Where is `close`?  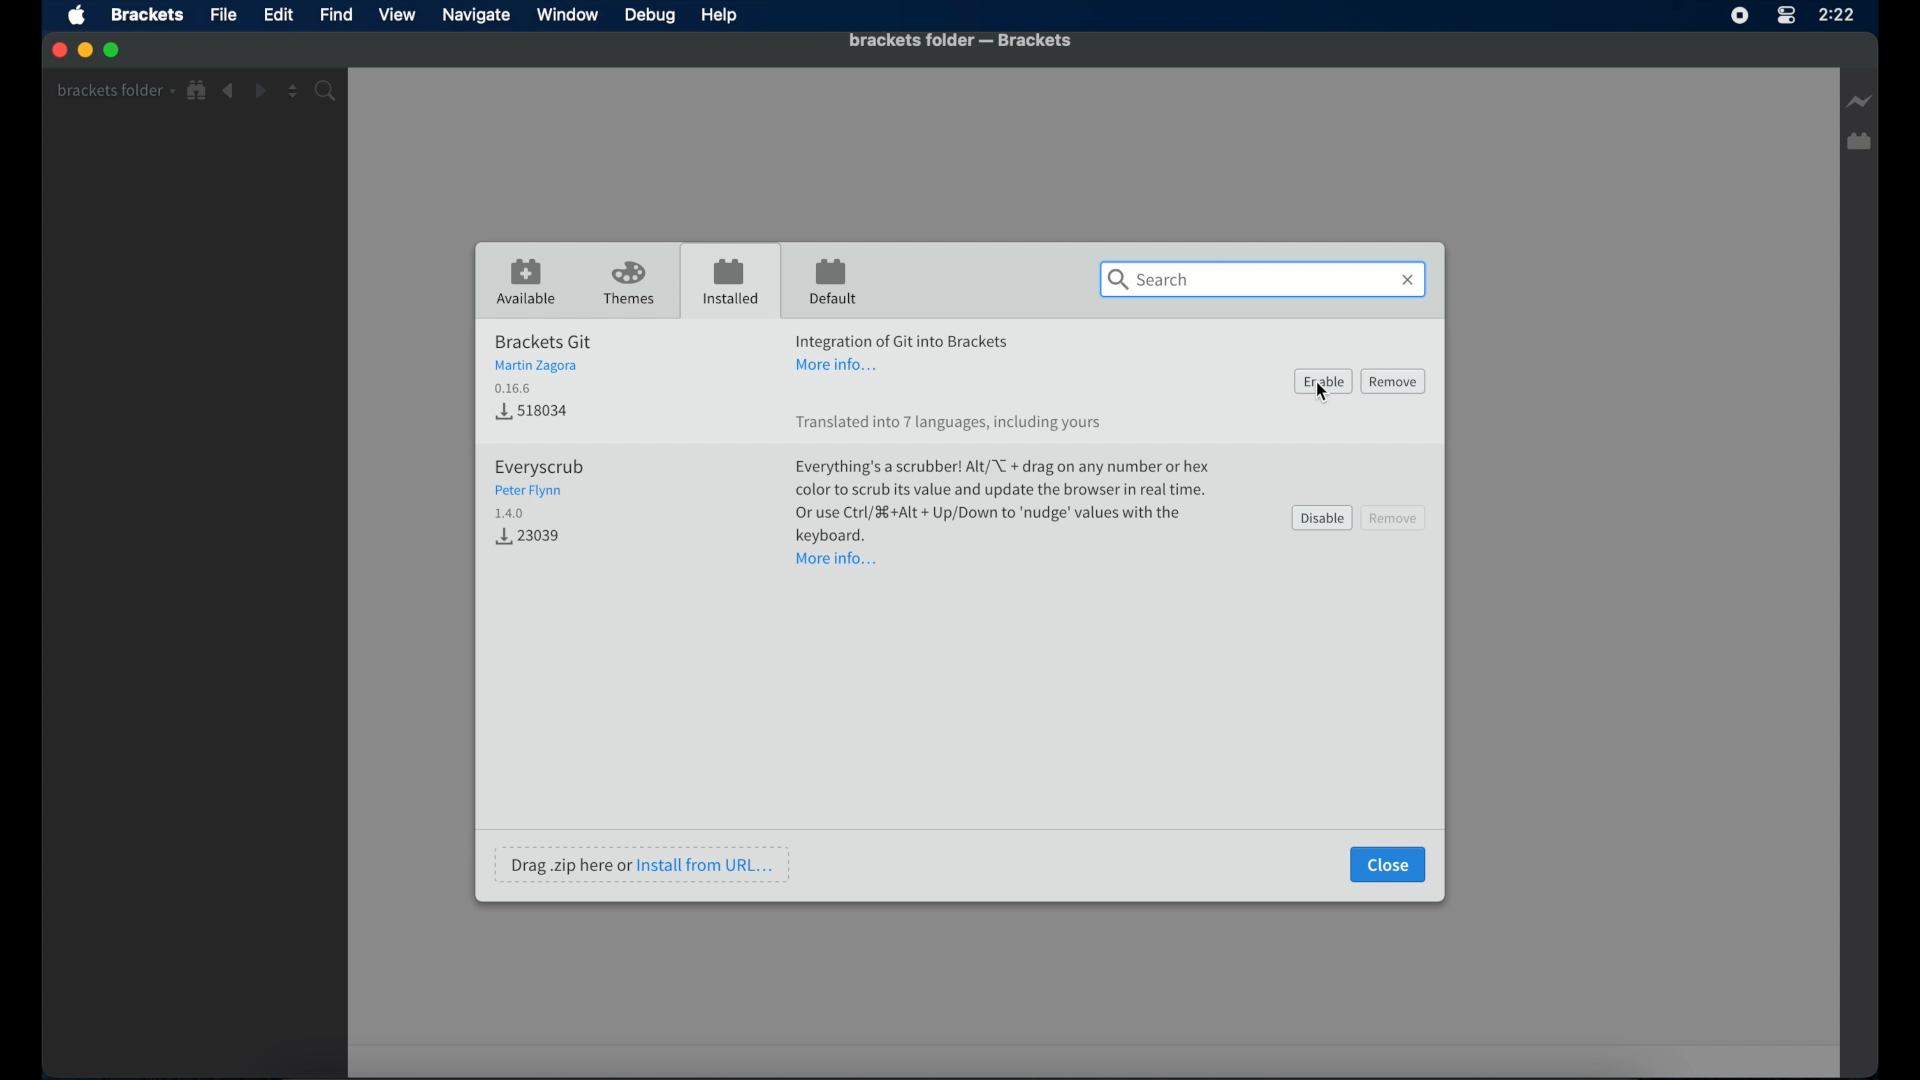 close is located at coordinates (1389, 865).